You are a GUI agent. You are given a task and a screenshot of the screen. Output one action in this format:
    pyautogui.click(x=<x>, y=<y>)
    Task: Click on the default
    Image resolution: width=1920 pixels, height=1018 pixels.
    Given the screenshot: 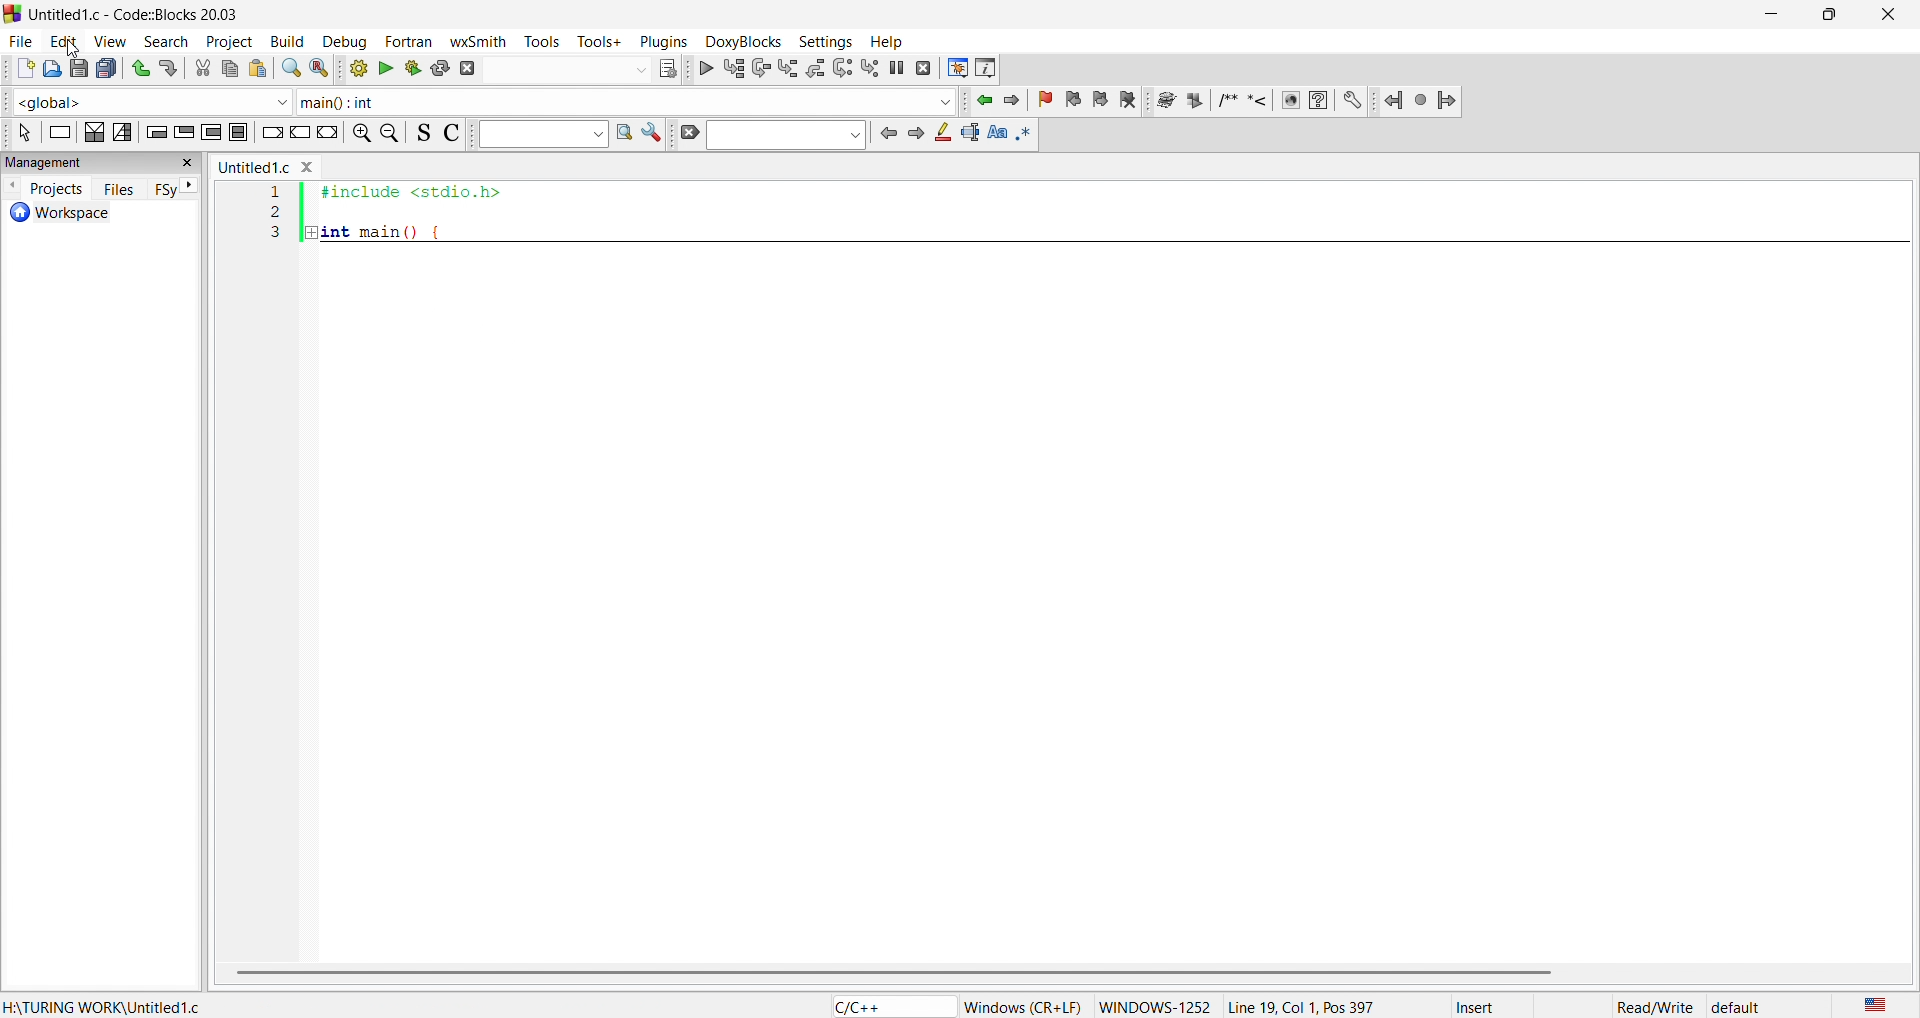 What is the action you would take?
    pyautogui.click(x=1737, y=1007)
    